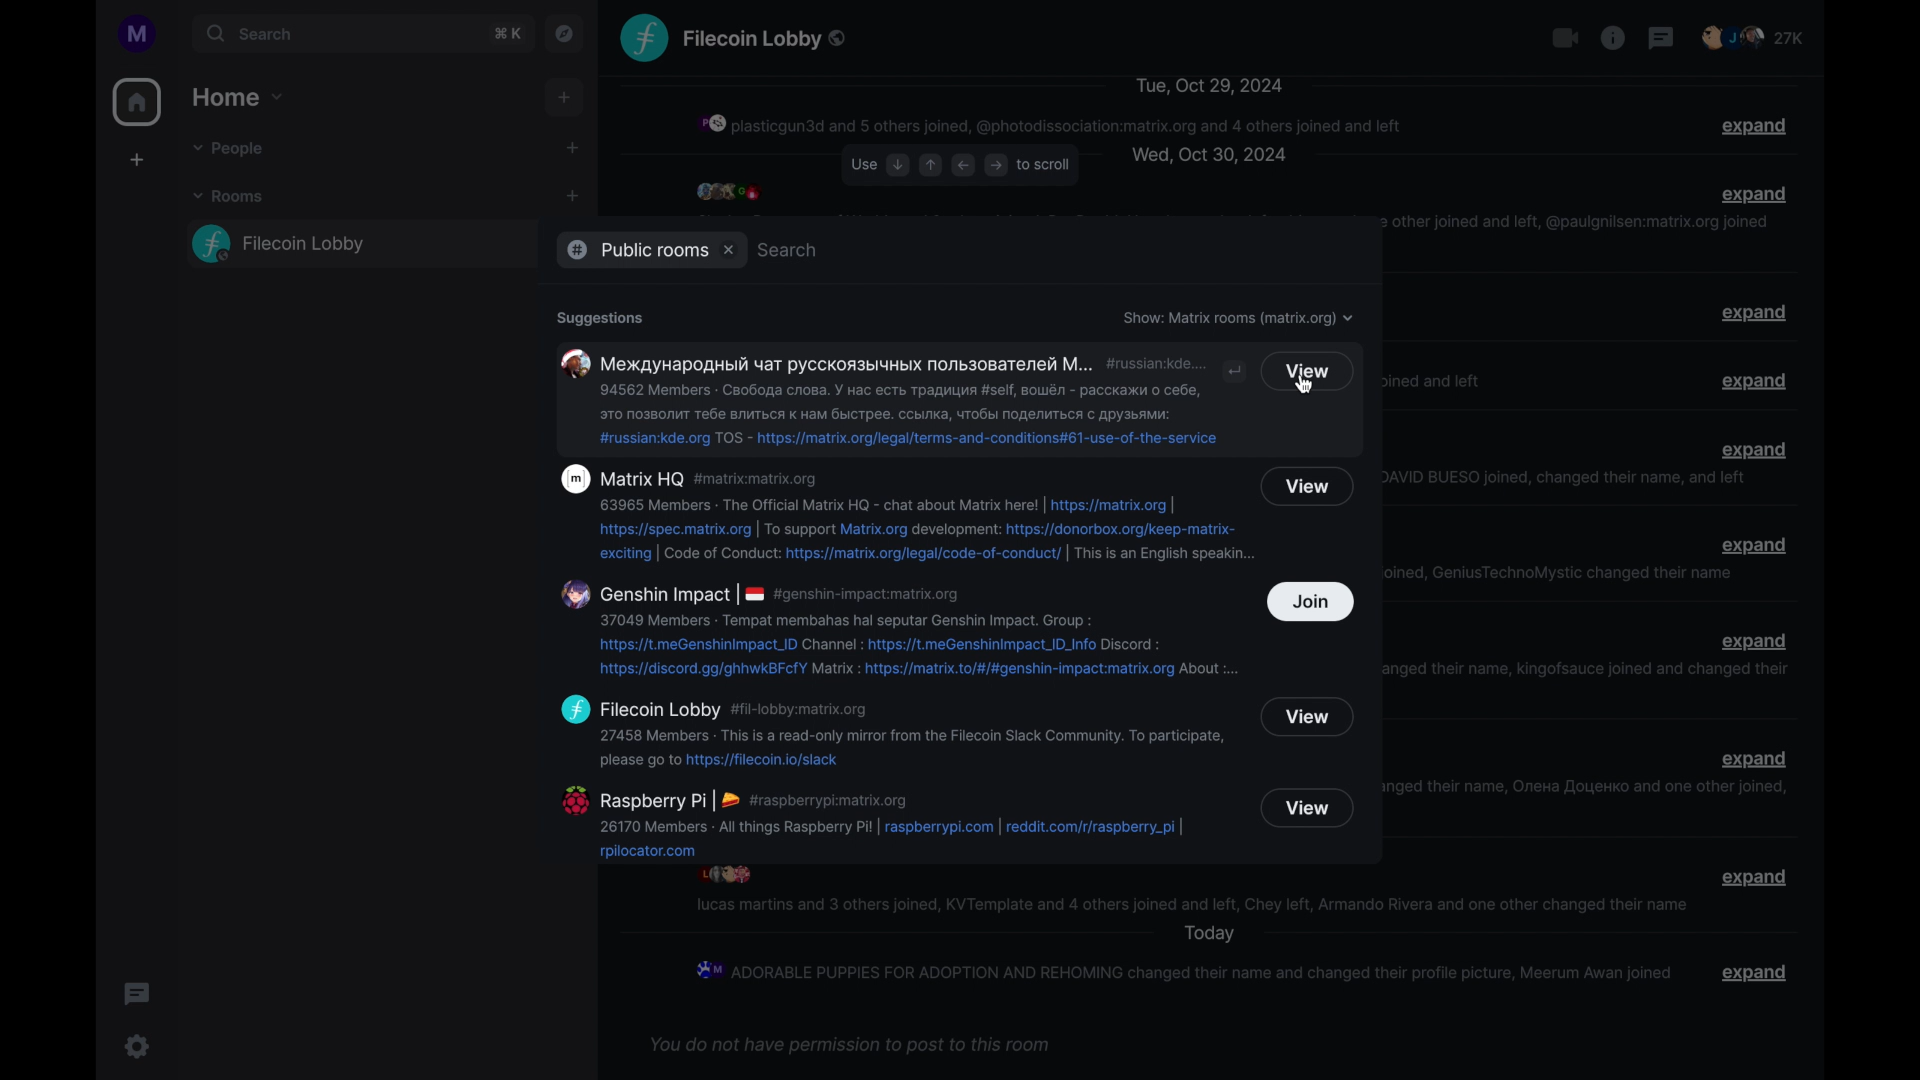 This screenshot has width=1920, height=1080. What do you see at coordinates (599, 318) in the screenshot?
I see `suggestions` at bounding box center [599, 318].